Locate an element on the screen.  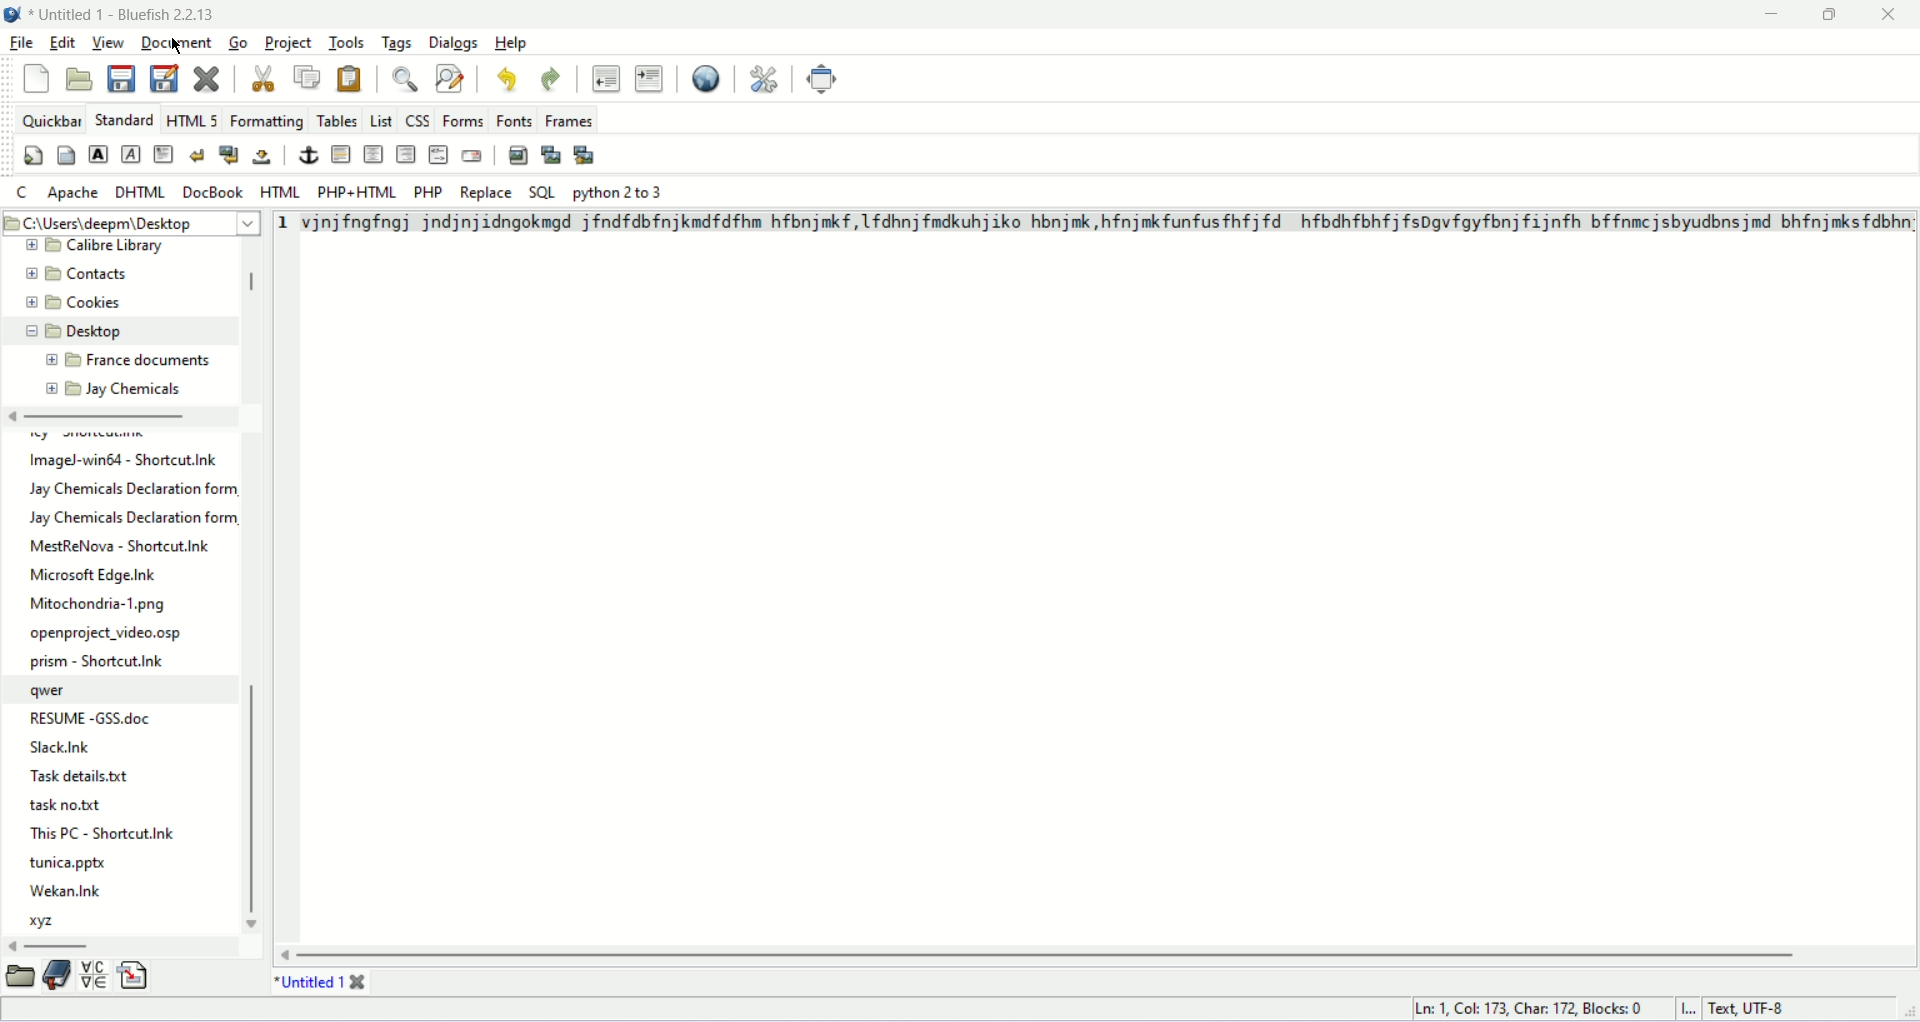
task no.txt is located at coordinates (66, 807).